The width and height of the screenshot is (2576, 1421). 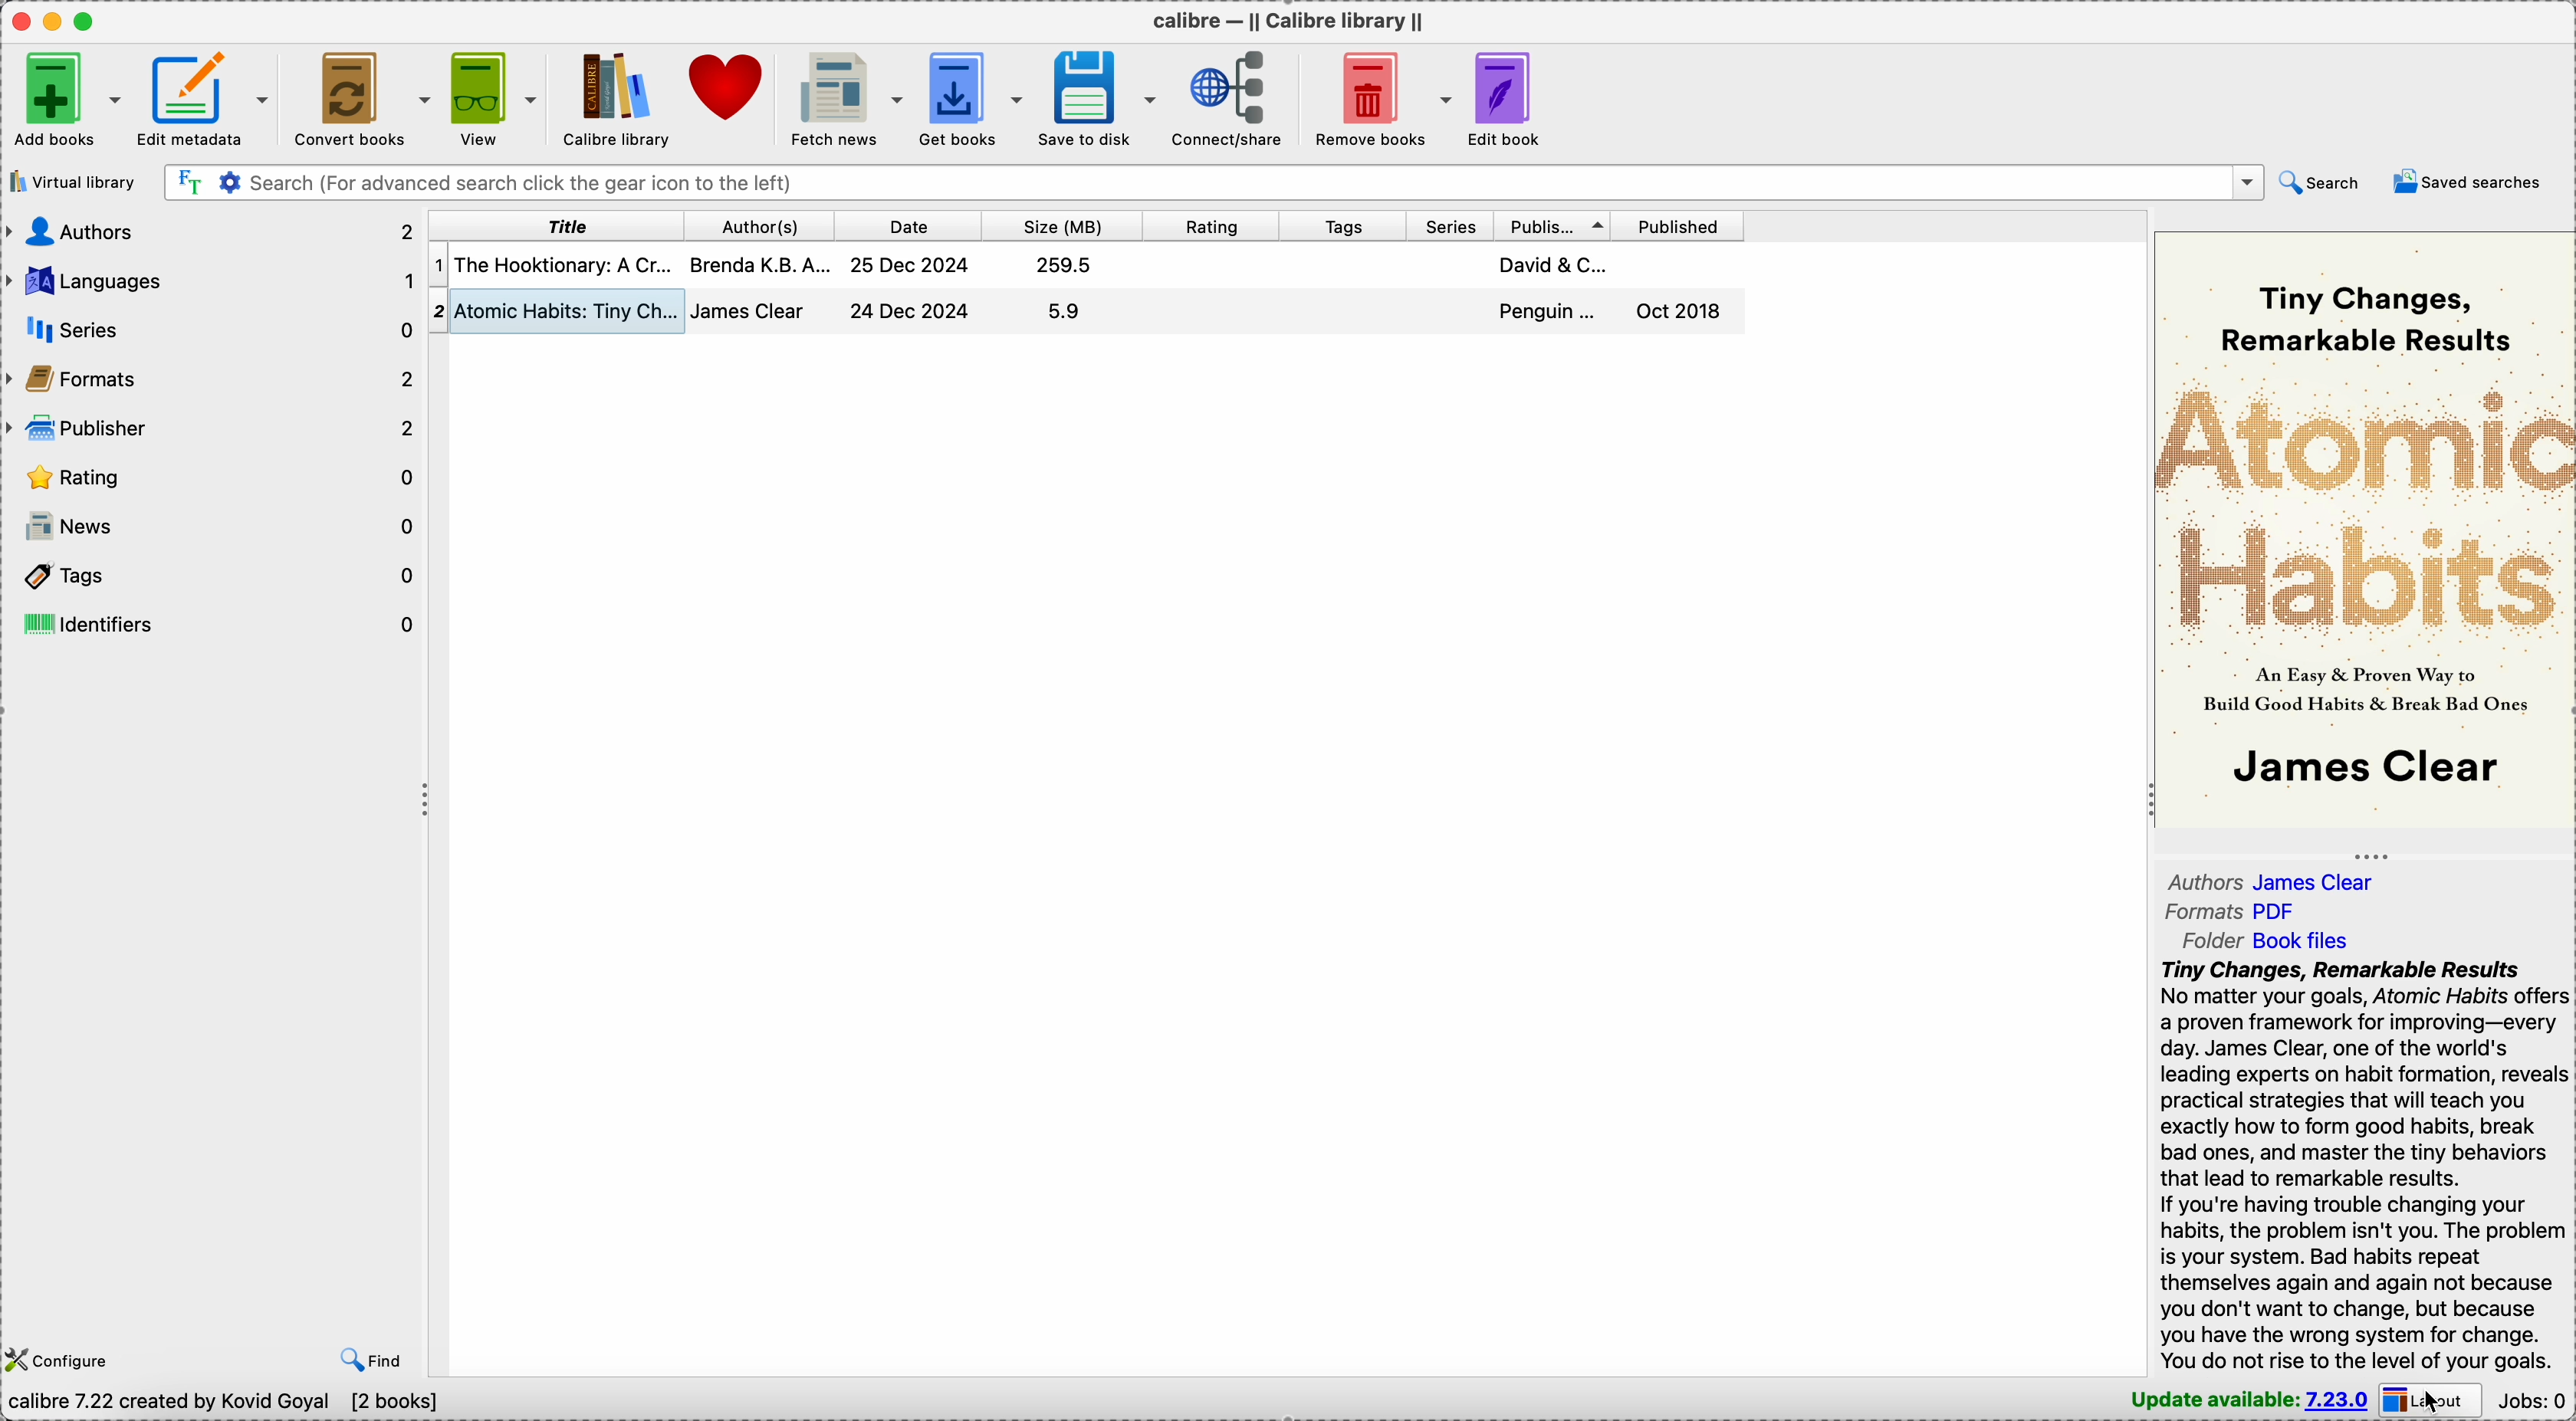 I want to click on 259.5, so click(x=1066, y=265).